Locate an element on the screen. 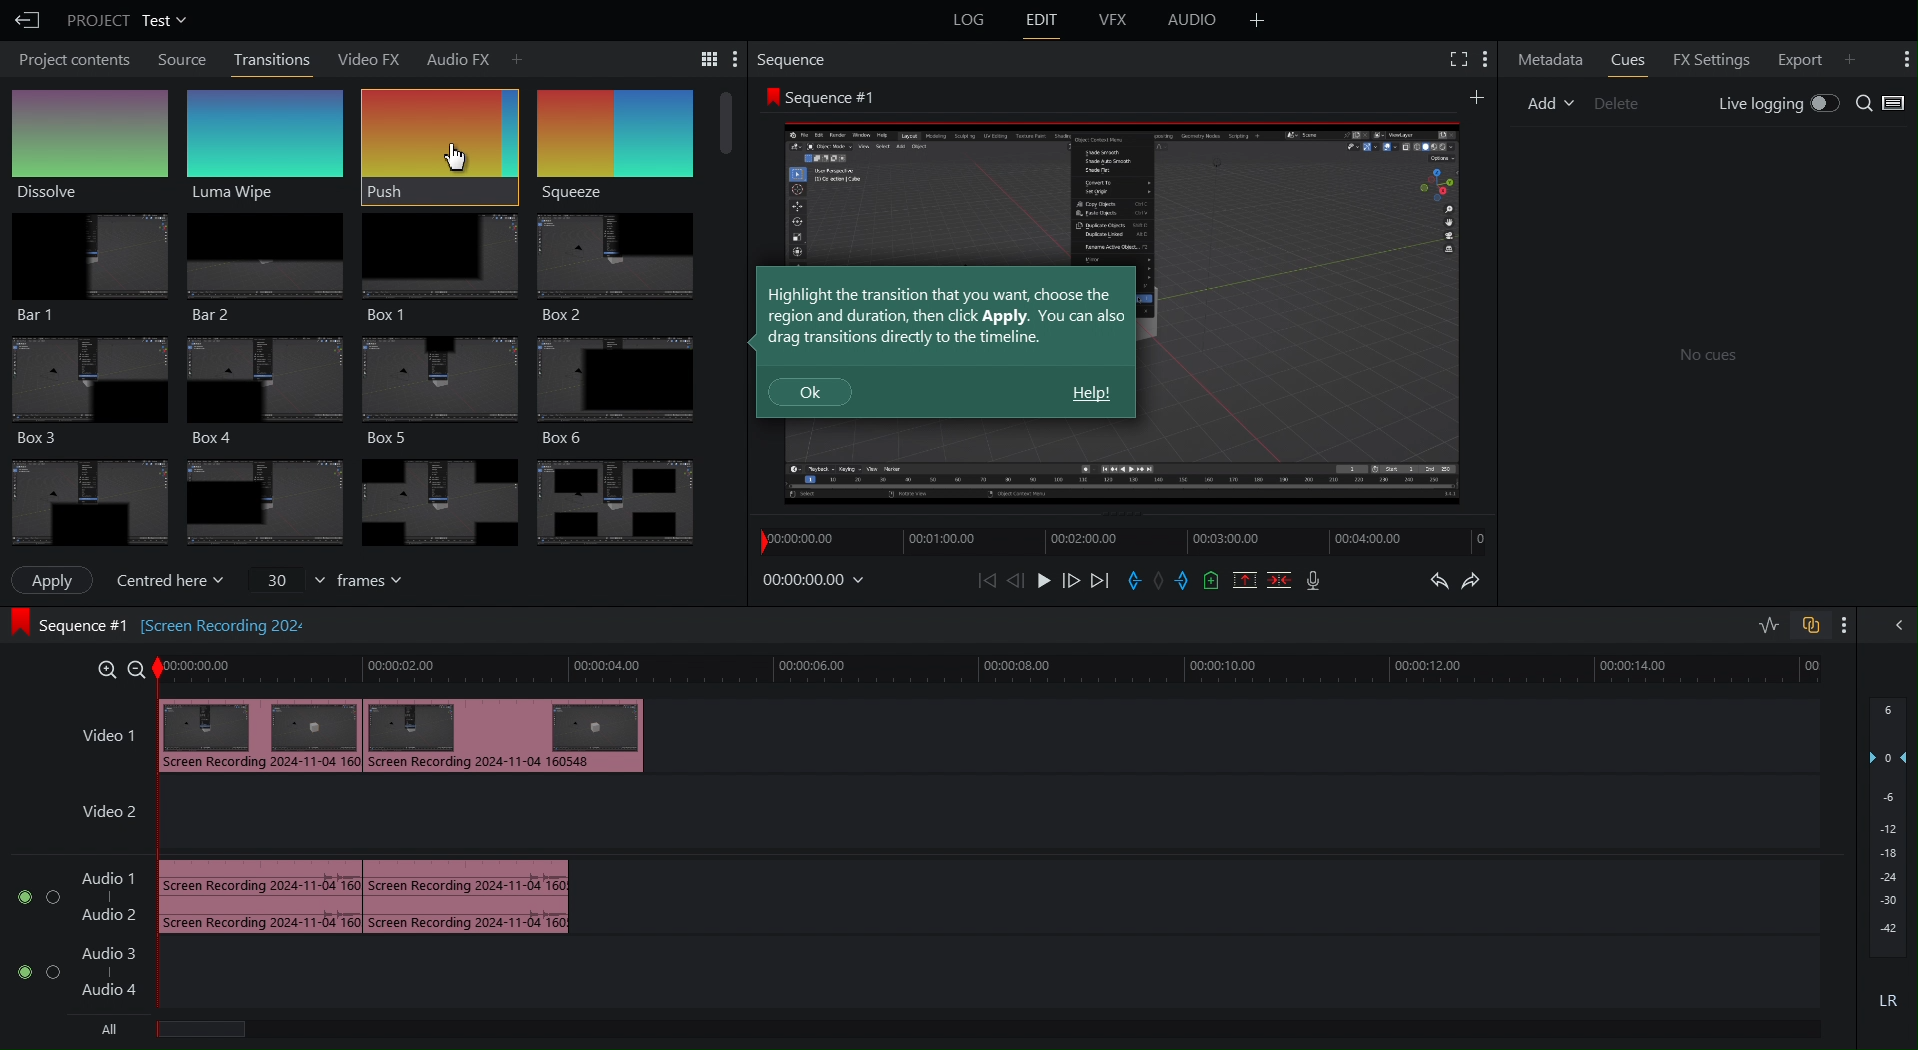  Zoom in is located at coordinates (102, 668).